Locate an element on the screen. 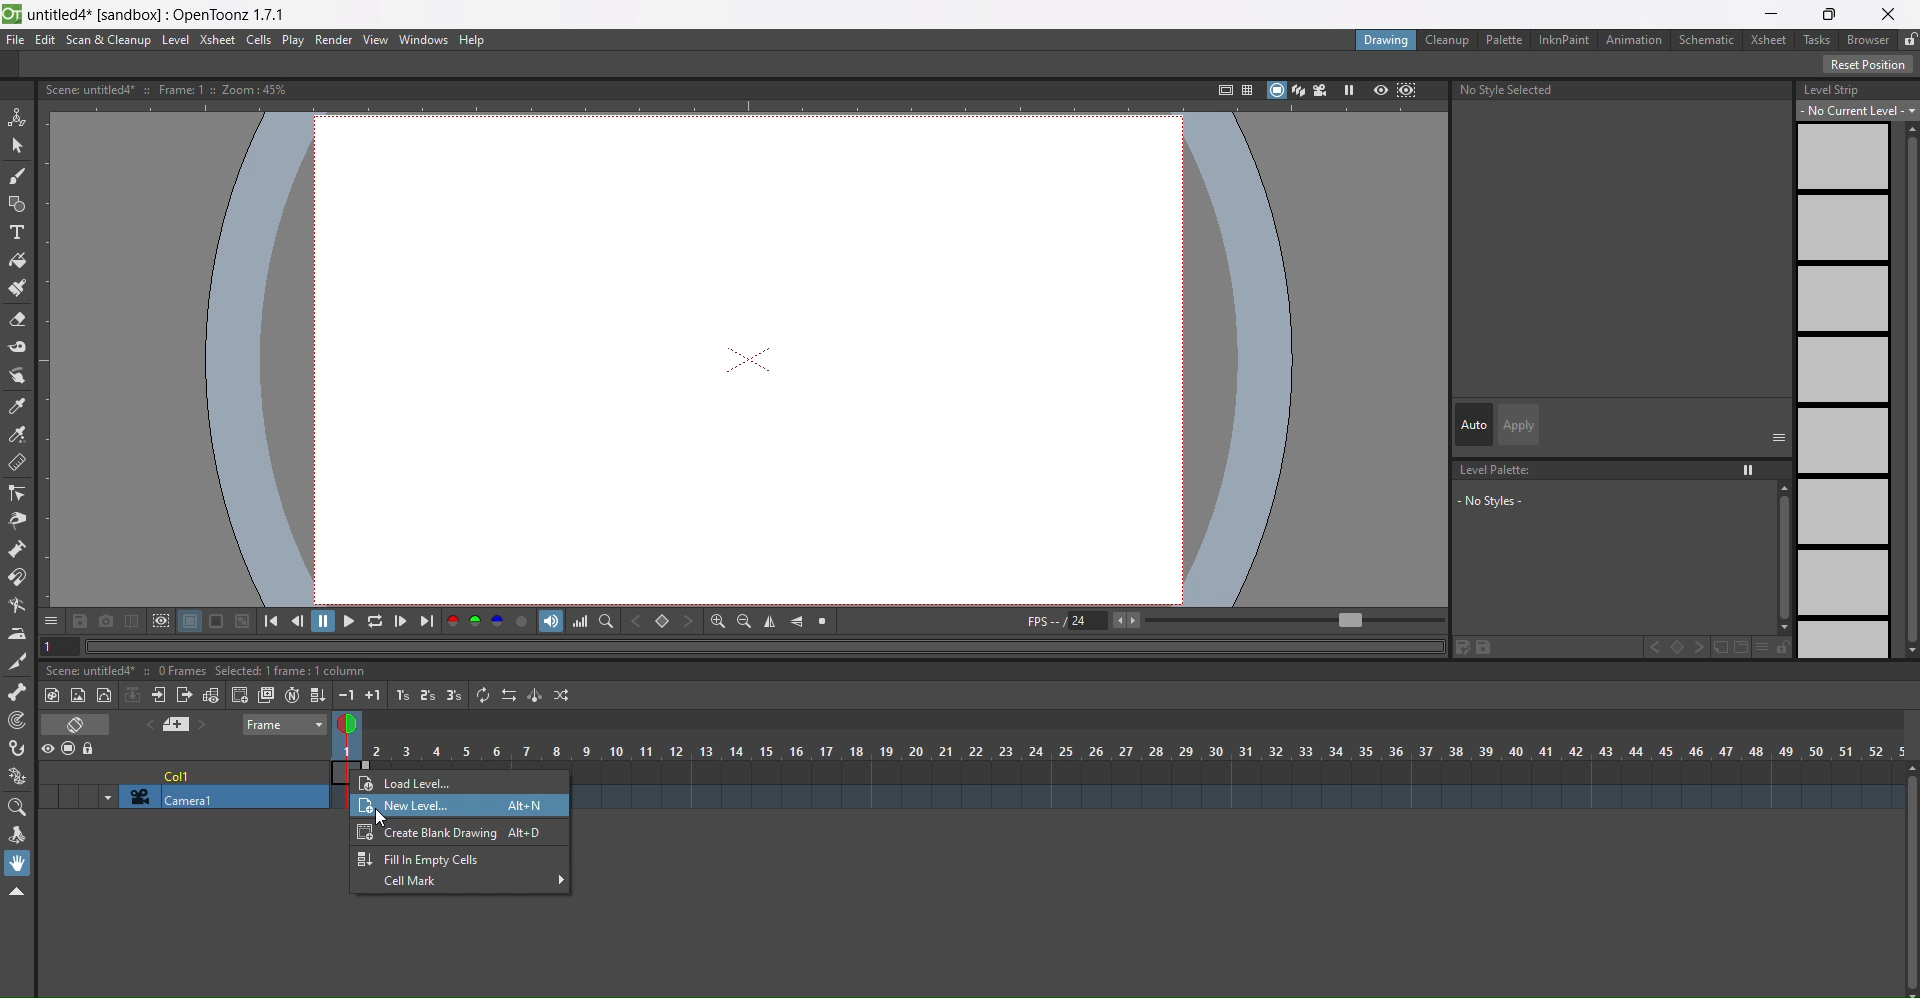 The height and width of the screenshot is (998, 1920). cells is located at coordinates (261, 41).